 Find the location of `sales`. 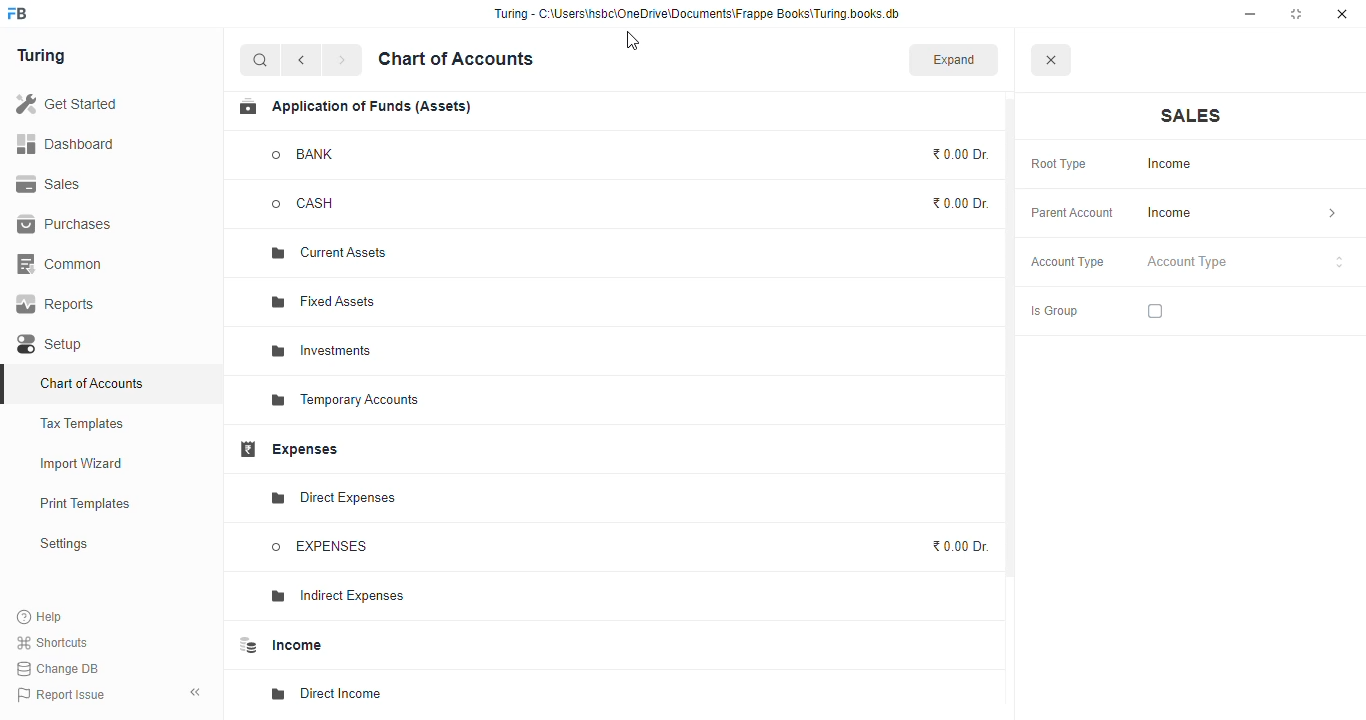

sales is located at coordinates (1191, 116).